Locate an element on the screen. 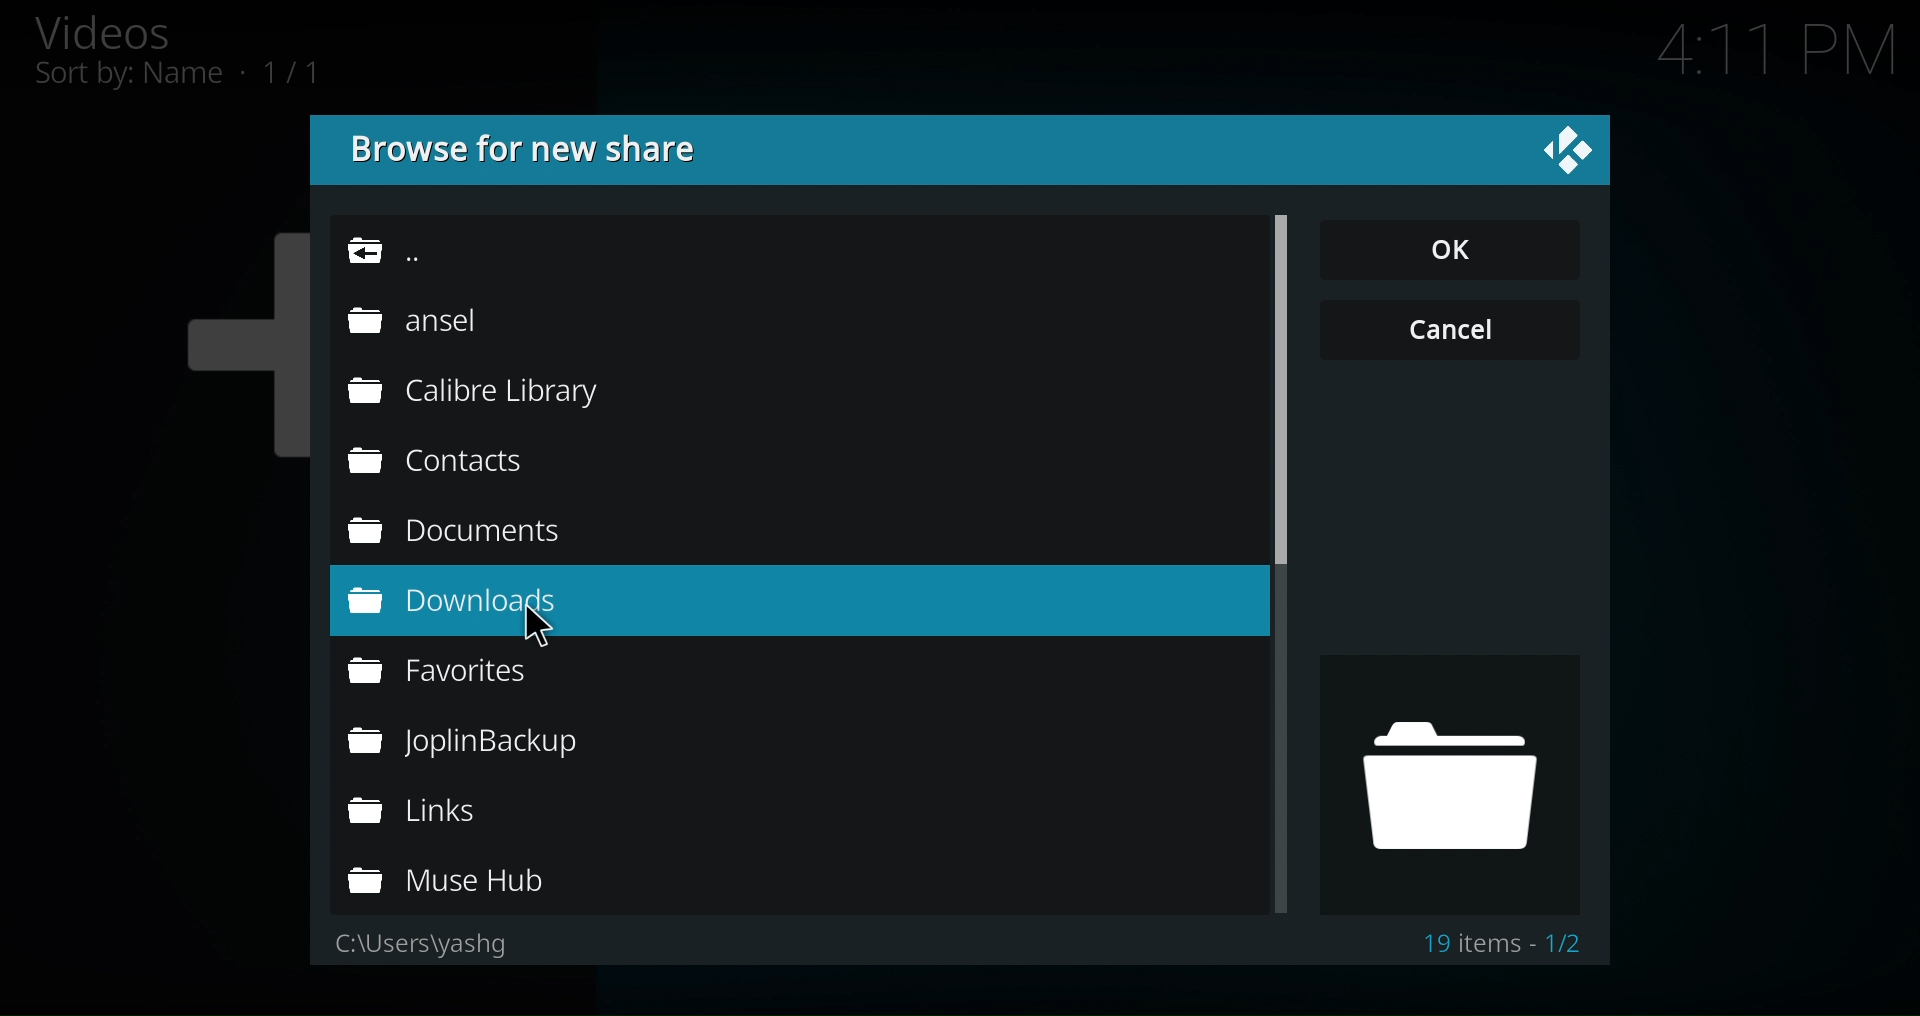 This screenshot has height=1016, width=1920. Links is located at coordinates (464, 809).